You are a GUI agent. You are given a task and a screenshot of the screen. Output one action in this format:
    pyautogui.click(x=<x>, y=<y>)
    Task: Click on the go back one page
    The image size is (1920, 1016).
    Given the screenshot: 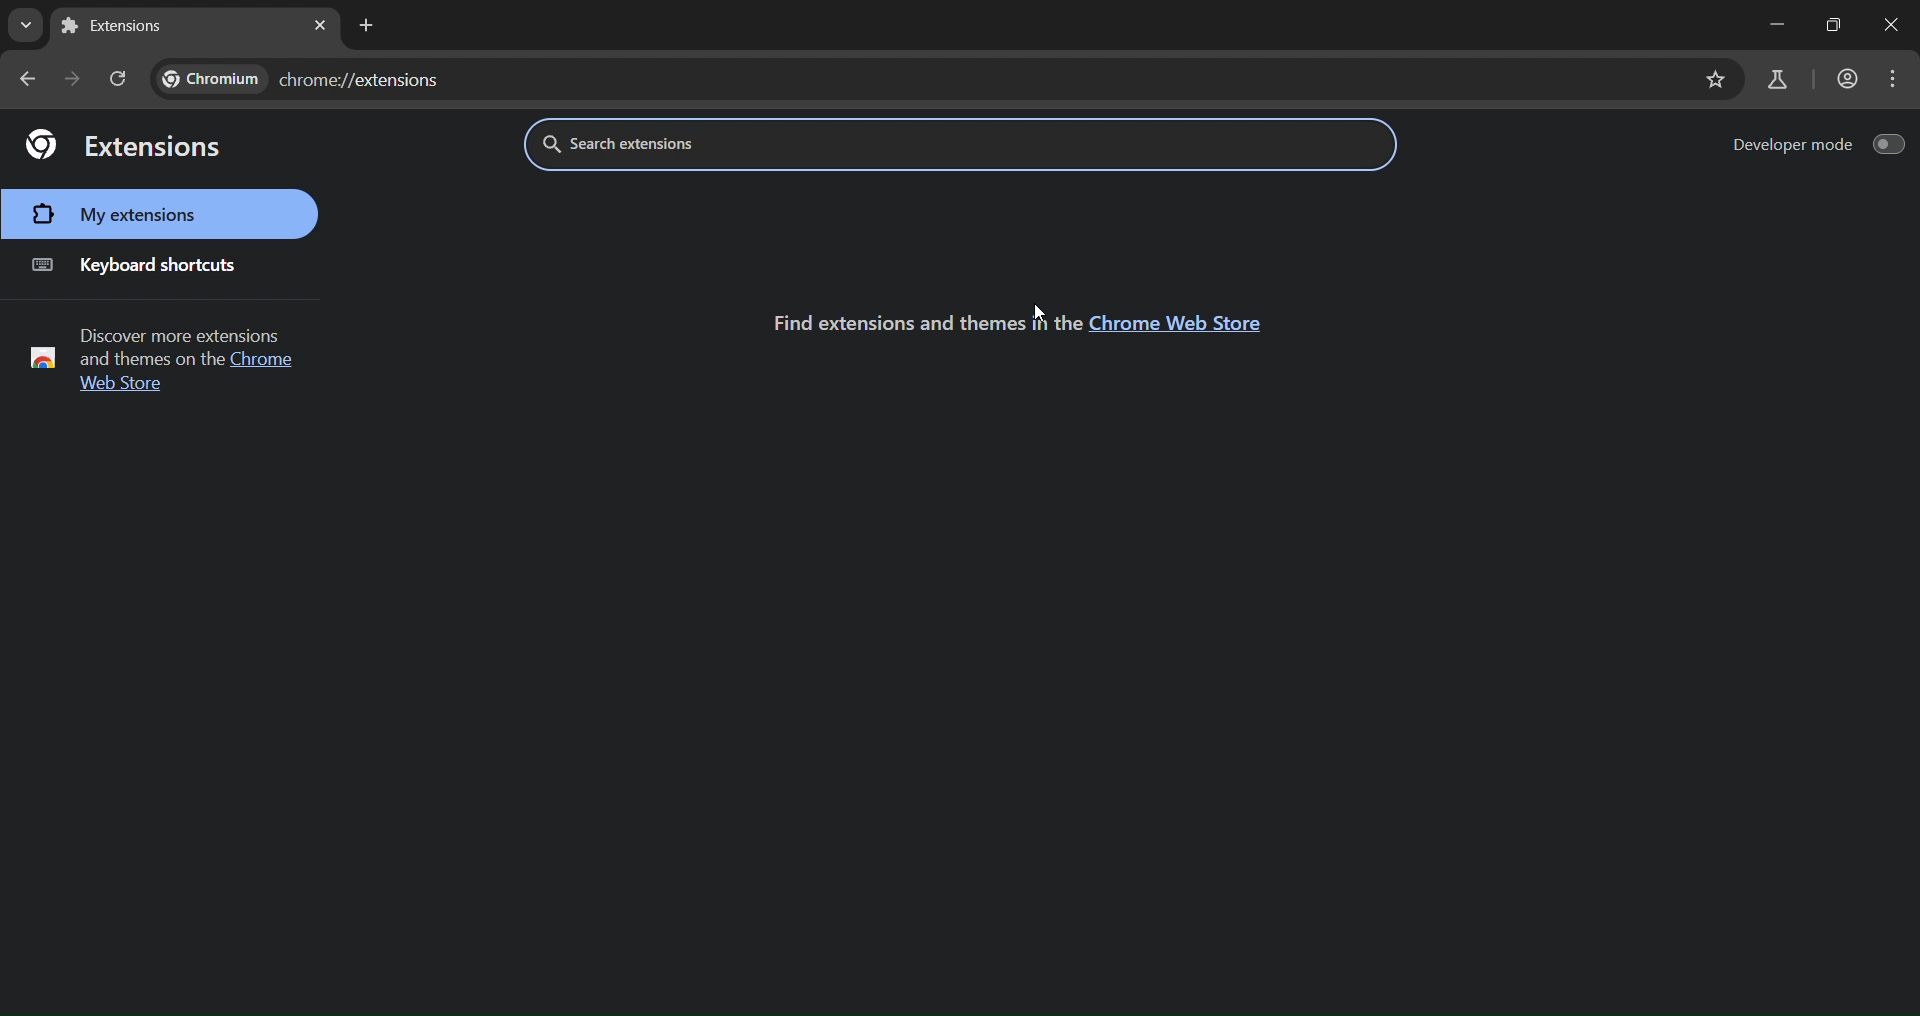 What is the action you would take?
    pyautogui.click(x=26, y=78)
    